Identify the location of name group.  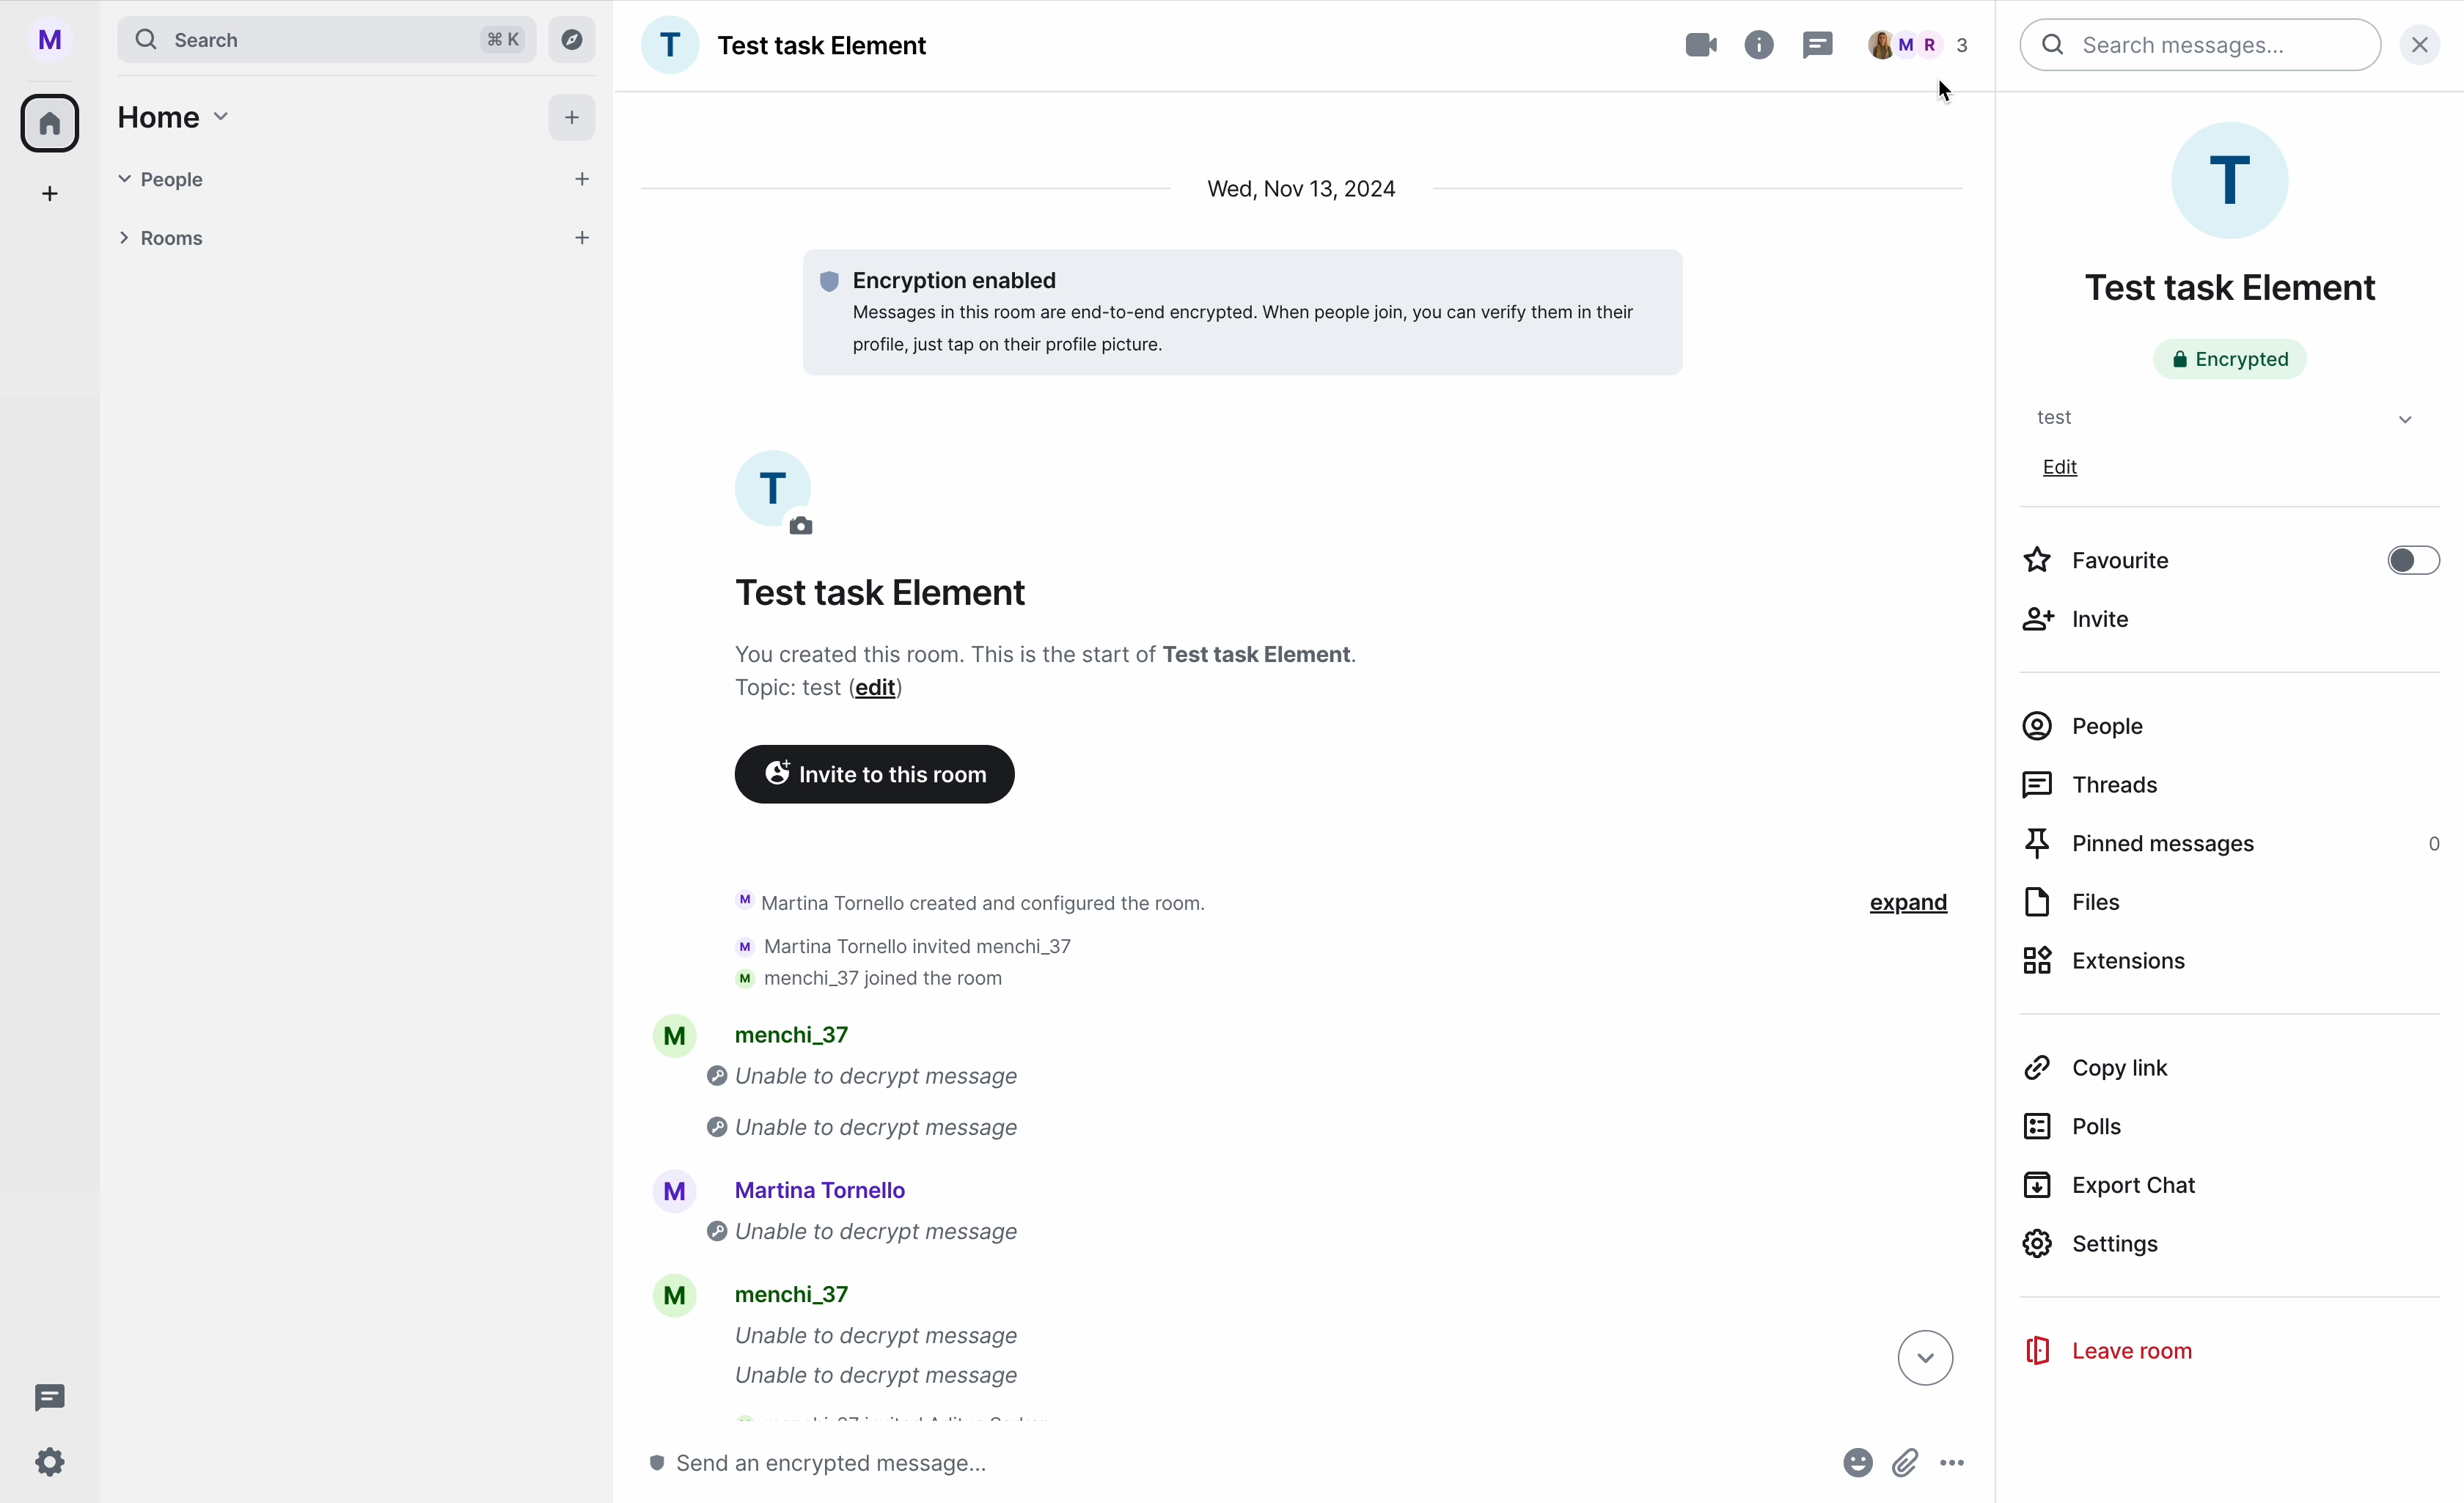
(790, 45).